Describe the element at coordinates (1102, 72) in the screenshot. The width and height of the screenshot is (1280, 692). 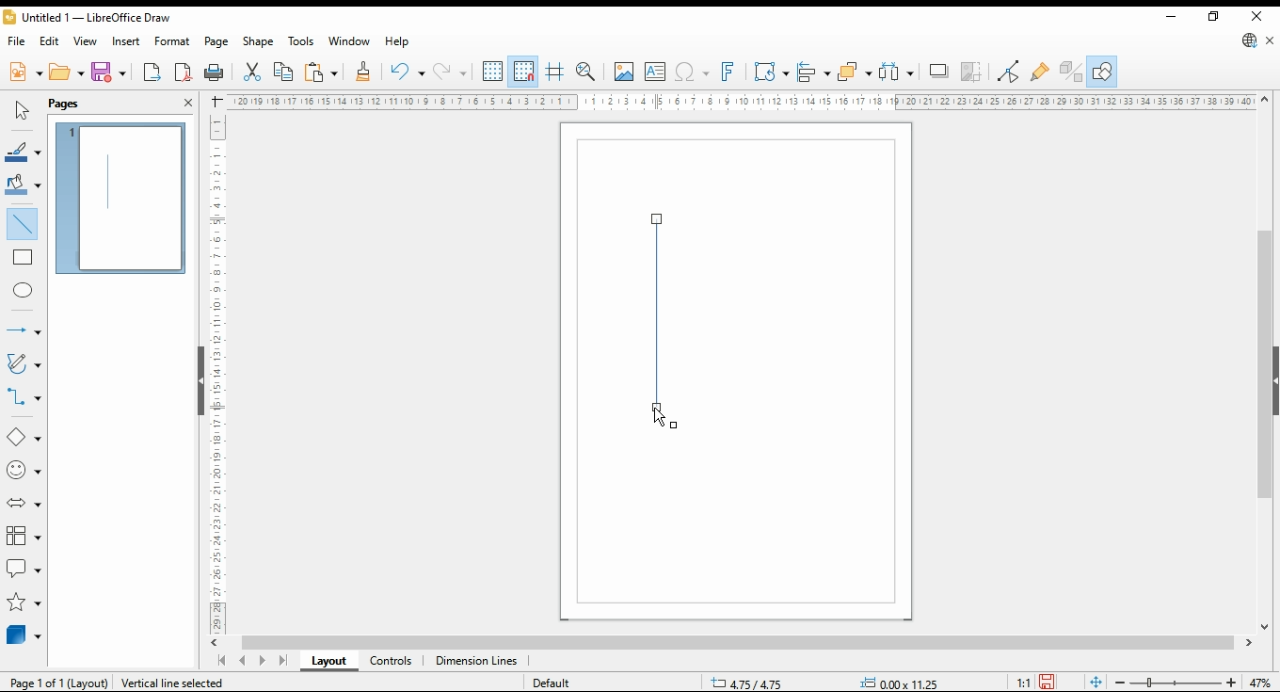
I see `show draw functions` at that location.